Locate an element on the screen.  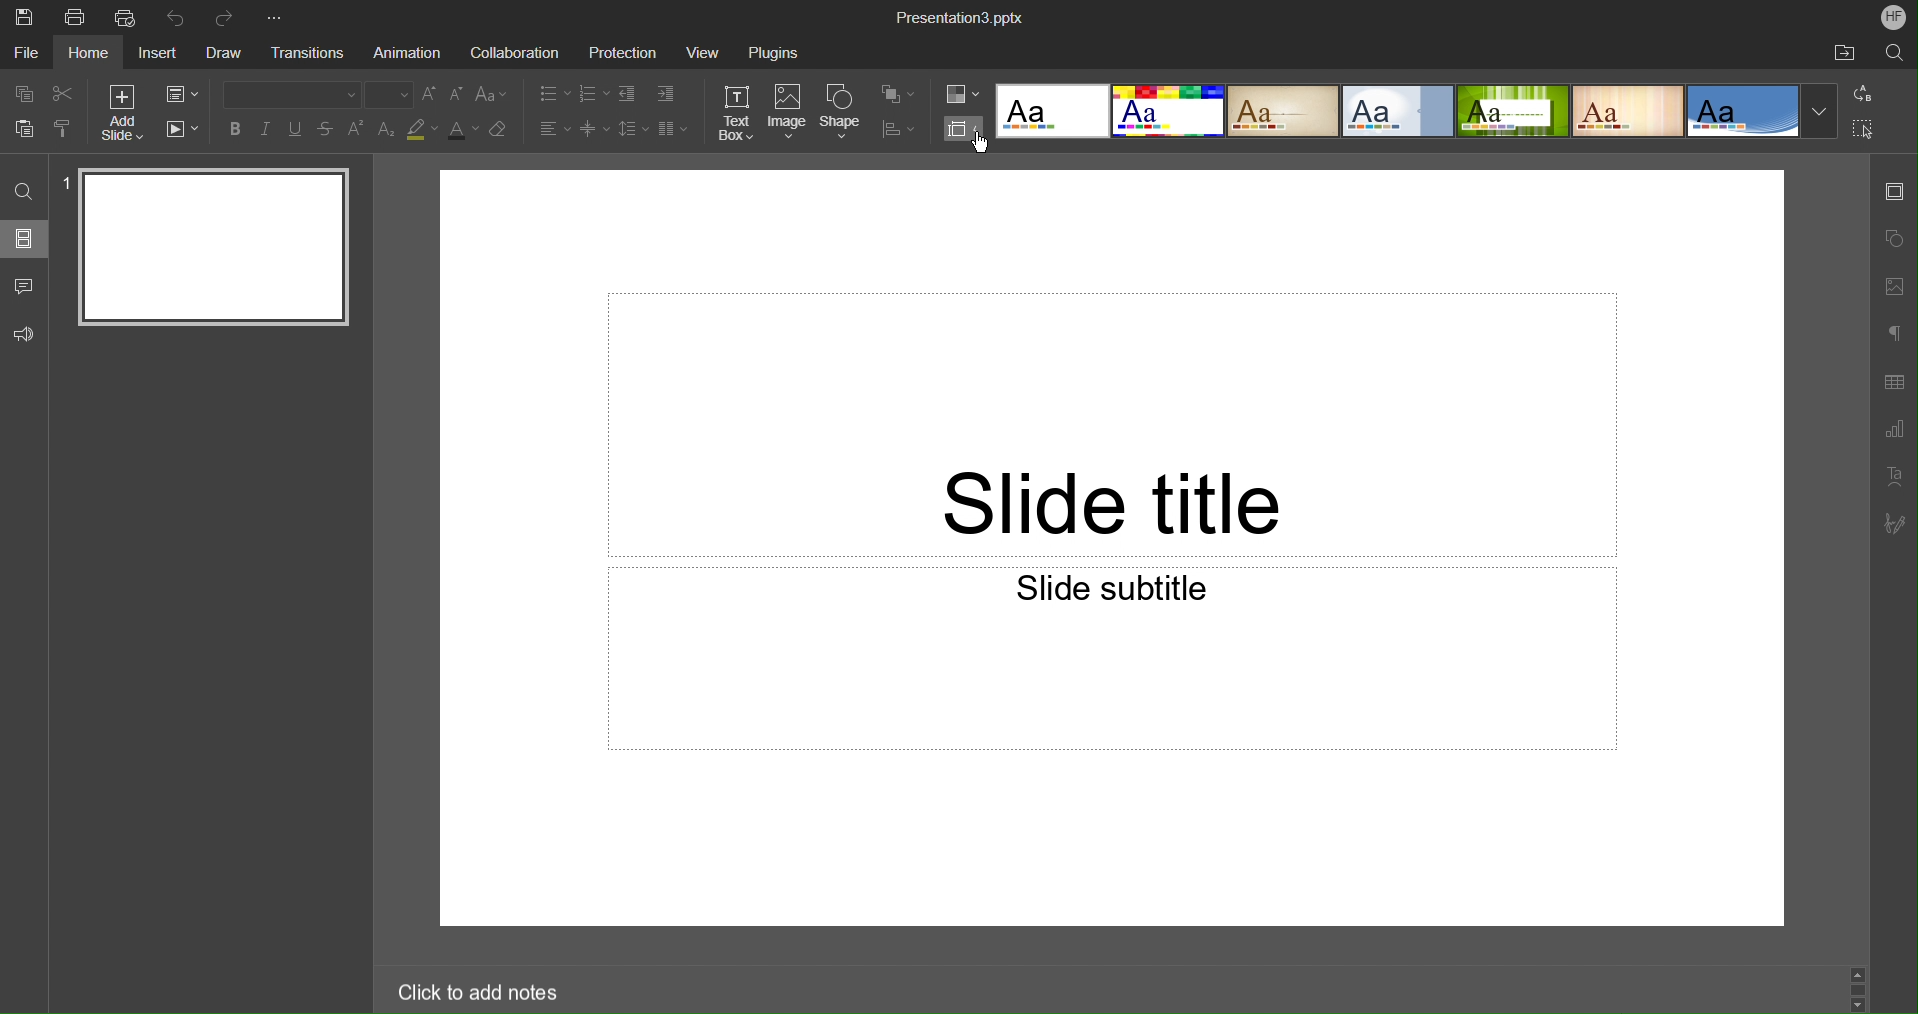
Graph is located at coordinates (1895, 430).